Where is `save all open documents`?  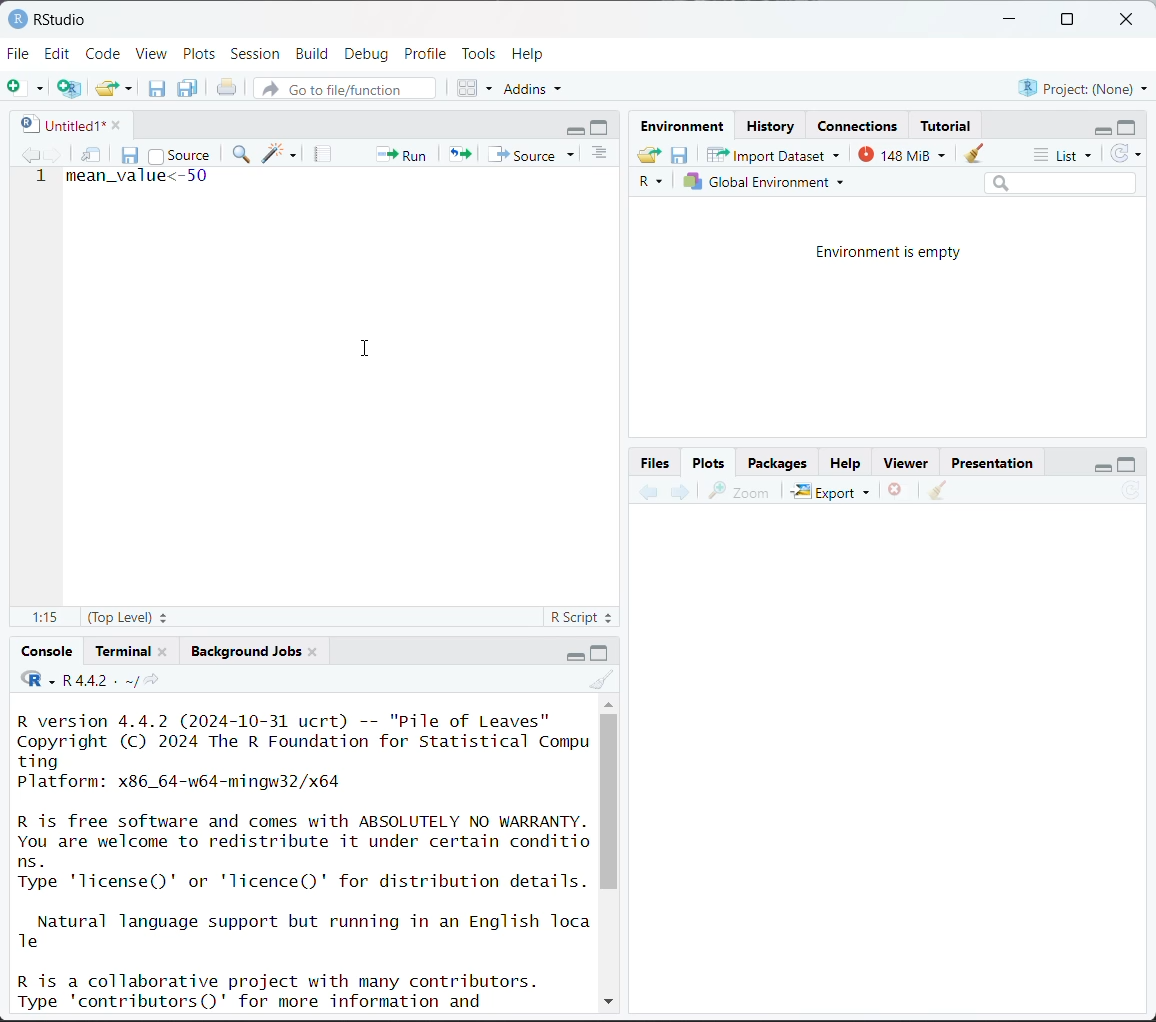 save all open documents is located at coordinates (189, 88).